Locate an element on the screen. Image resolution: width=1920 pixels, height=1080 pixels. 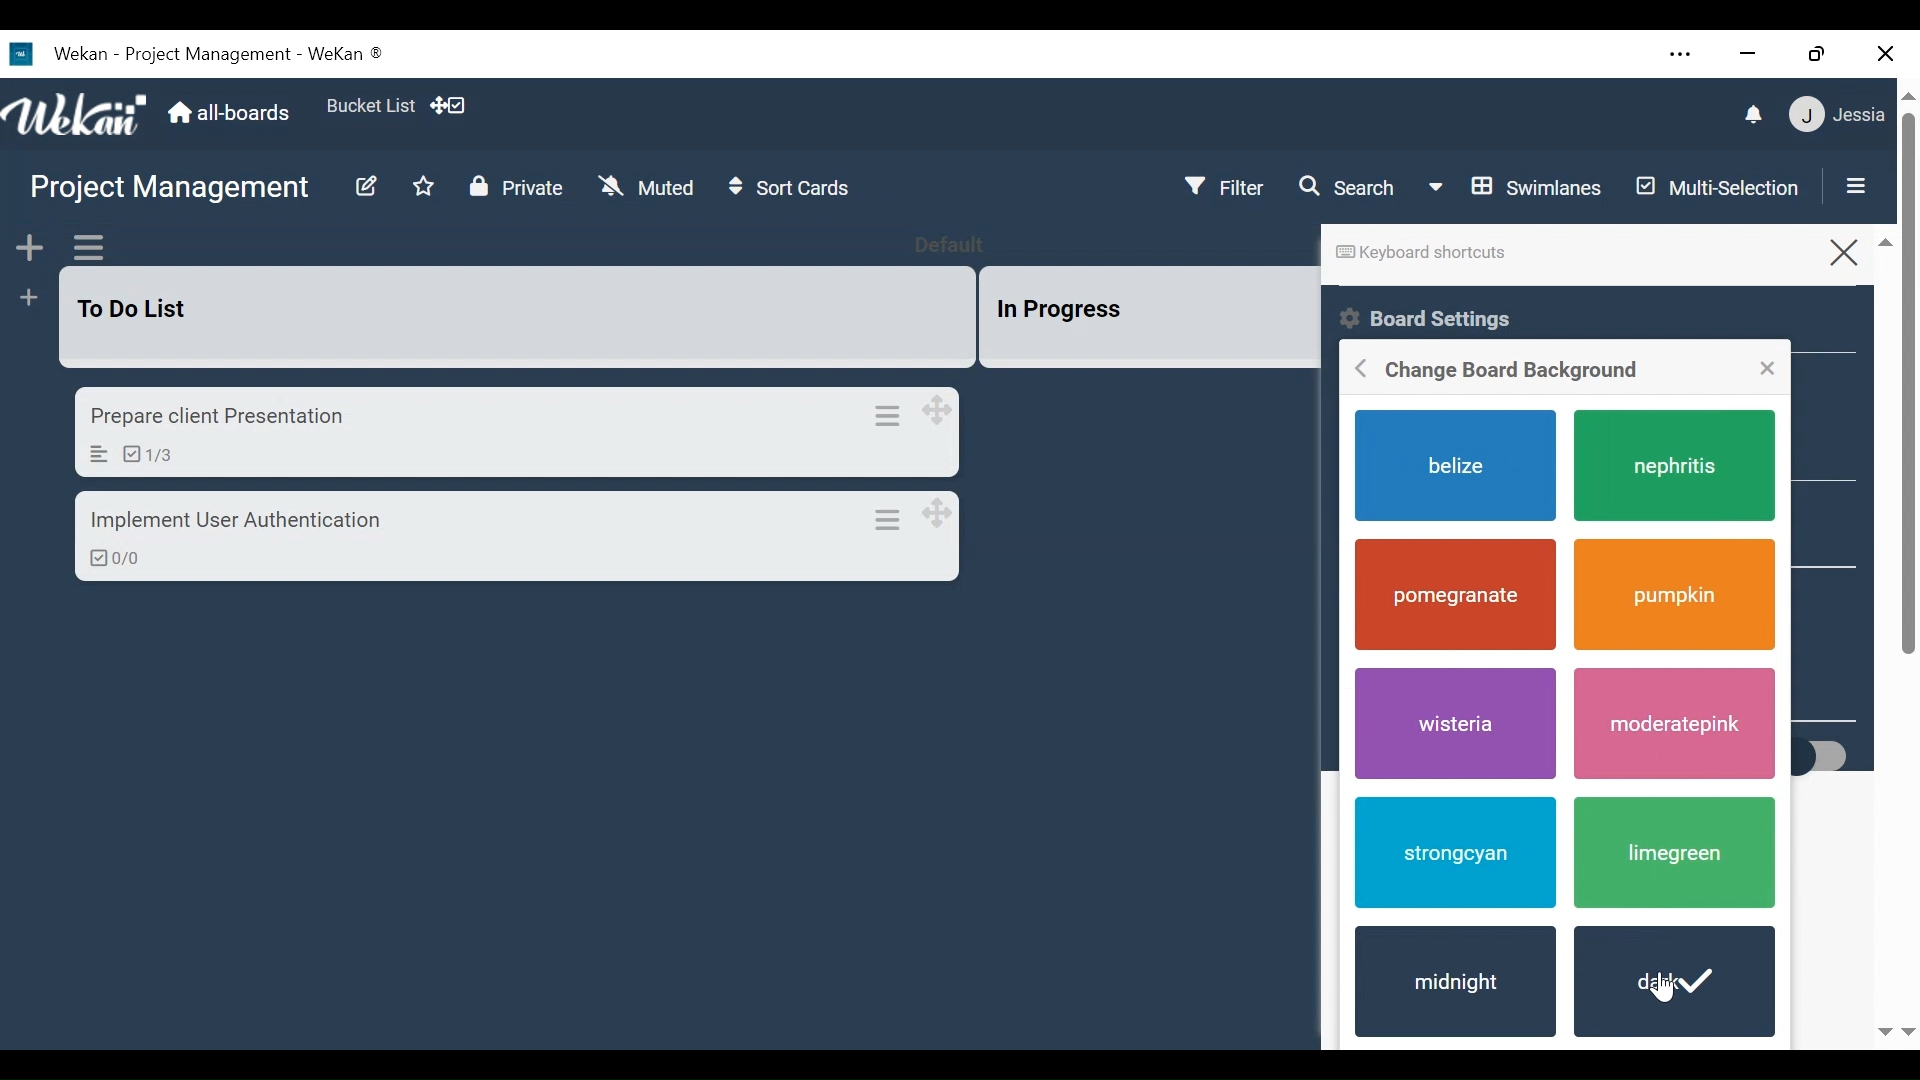
nephritis is located at coordinates (1684, 465).